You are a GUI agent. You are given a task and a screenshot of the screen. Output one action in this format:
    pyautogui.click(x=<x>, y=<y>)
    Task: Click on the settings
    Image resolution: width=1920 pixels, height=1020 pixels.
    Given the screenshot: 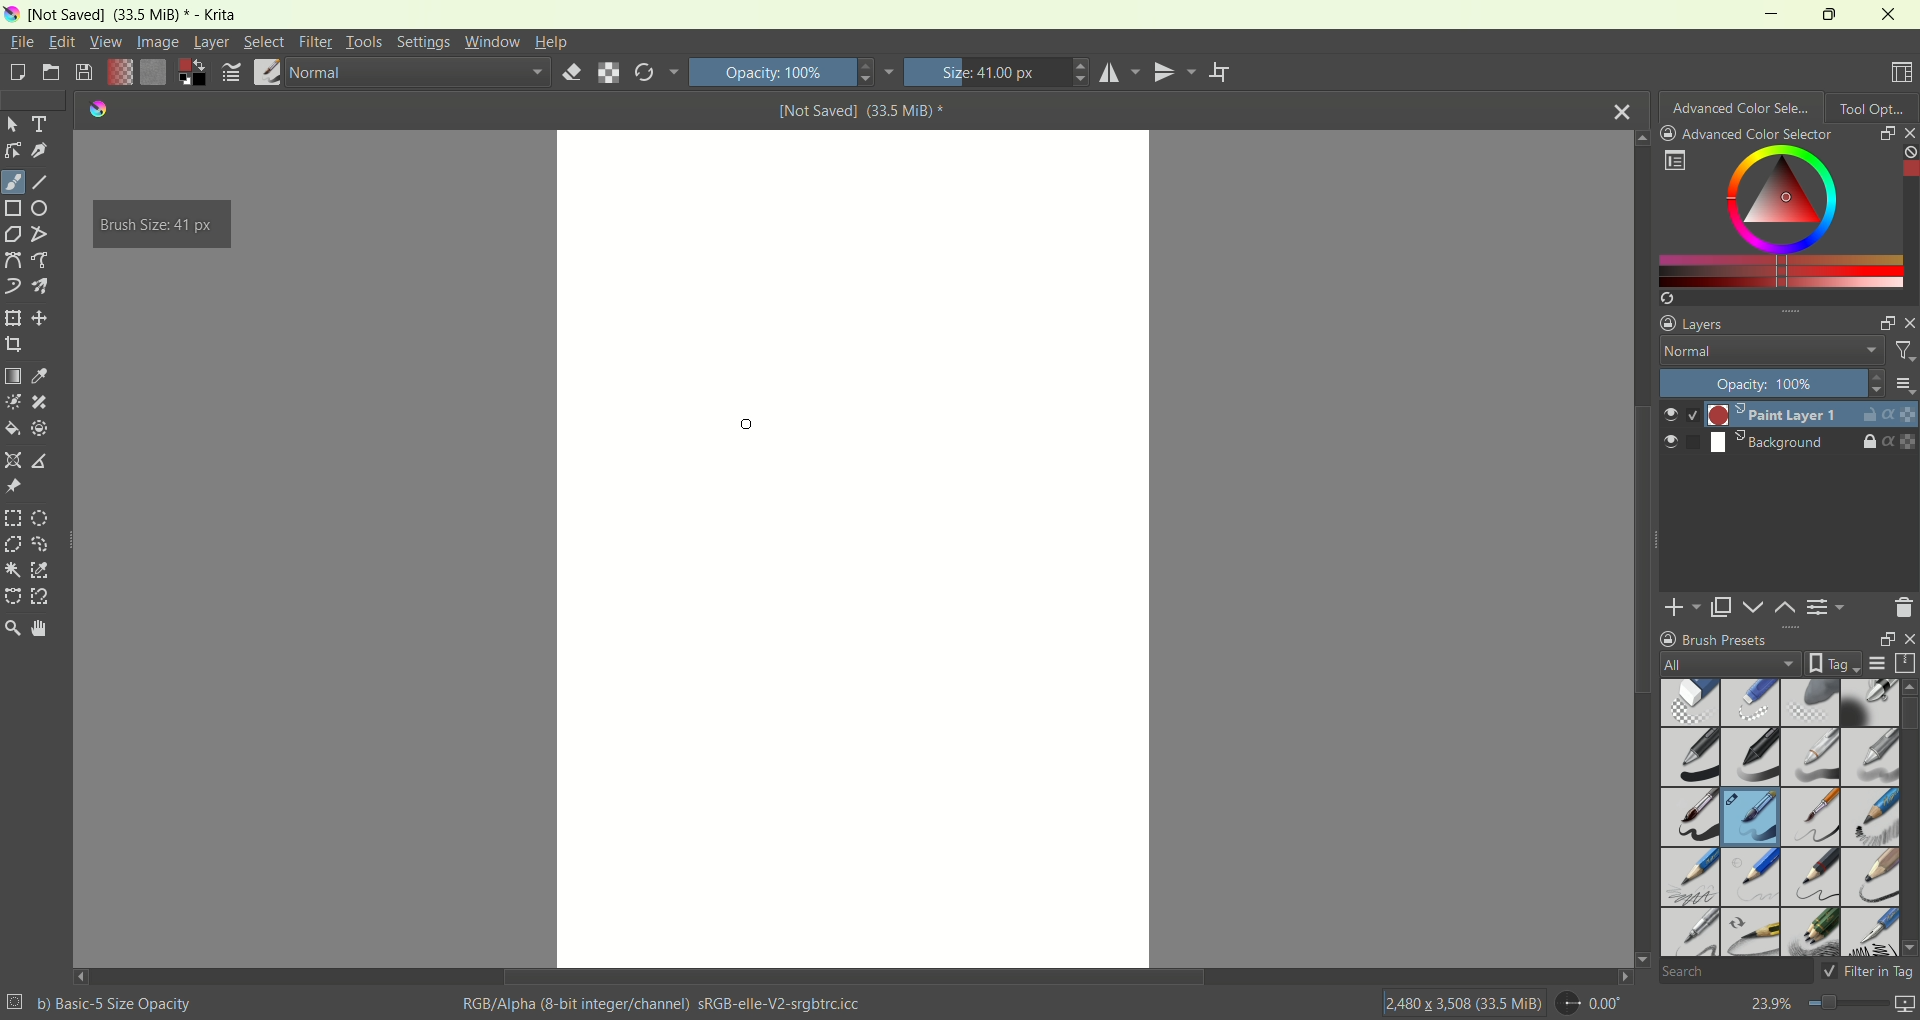 What is the action you would take?
    pyautogui.click(x=422, y=42)
    